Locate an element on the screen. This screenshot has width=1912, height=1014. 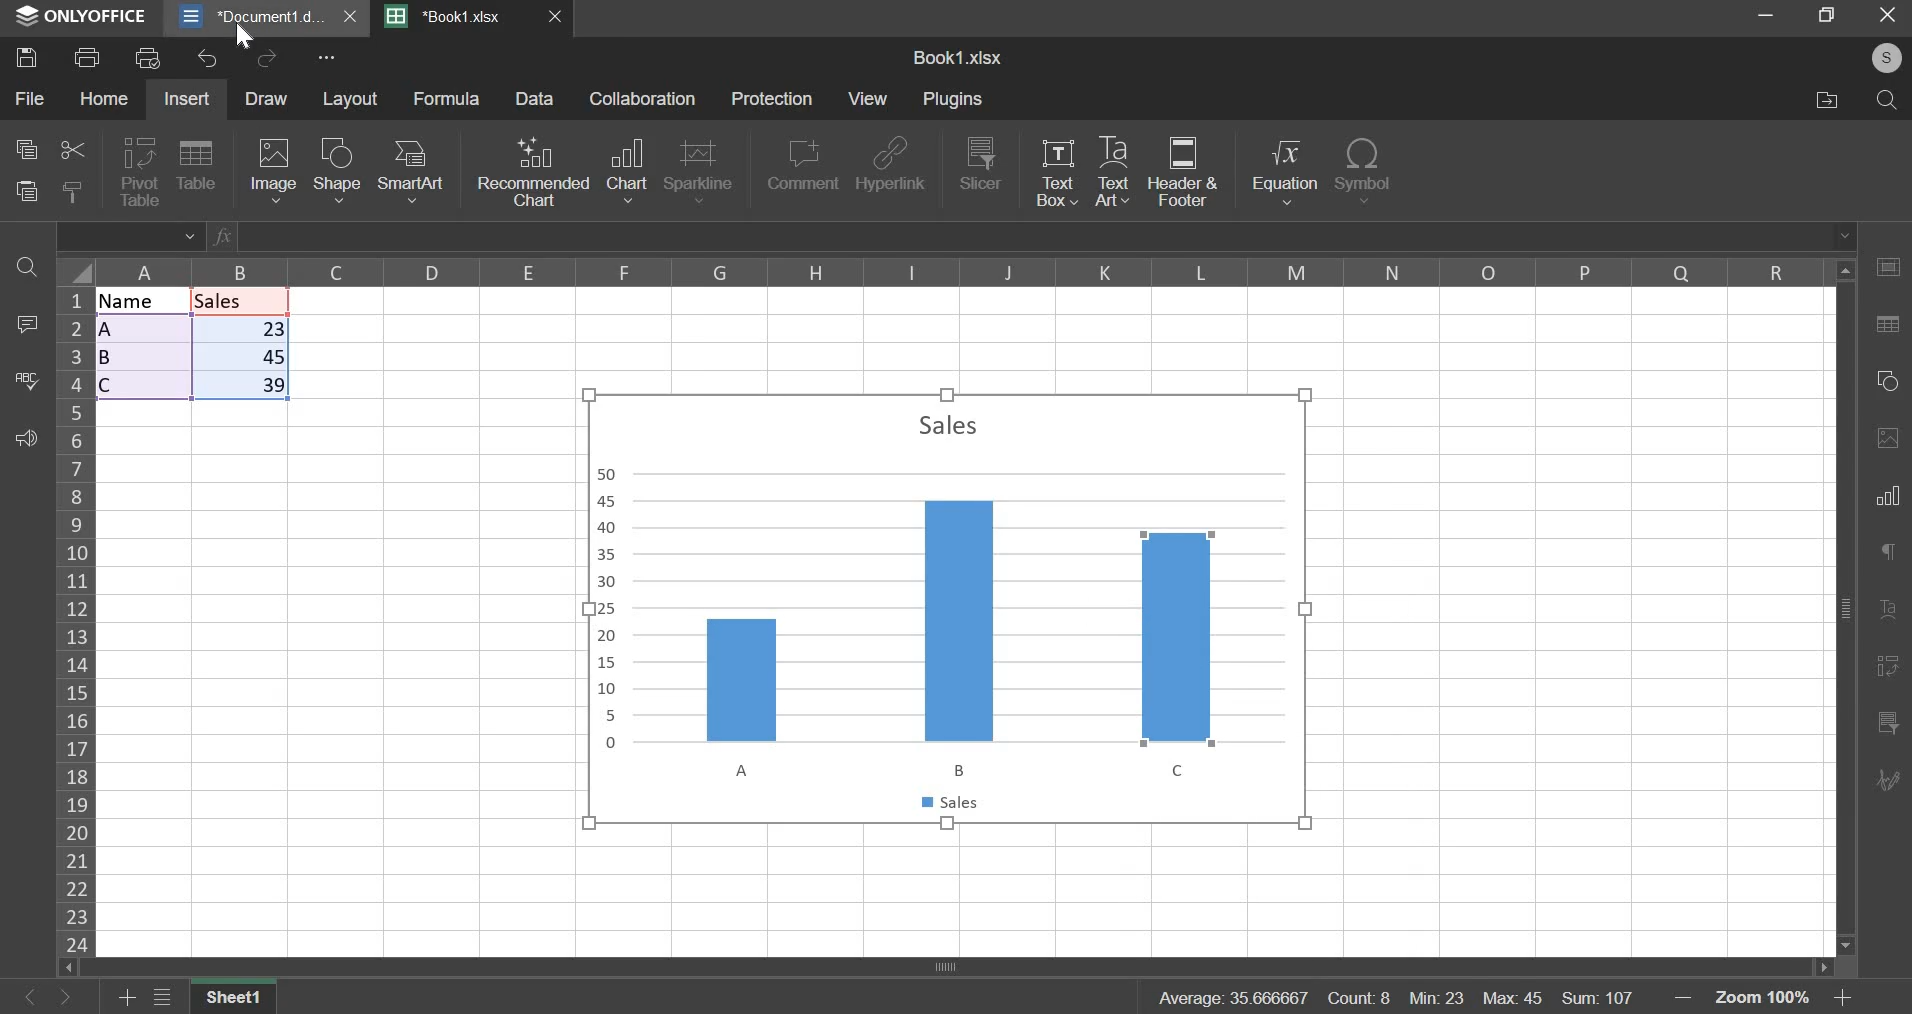
more is located at coordinates (341, 63).